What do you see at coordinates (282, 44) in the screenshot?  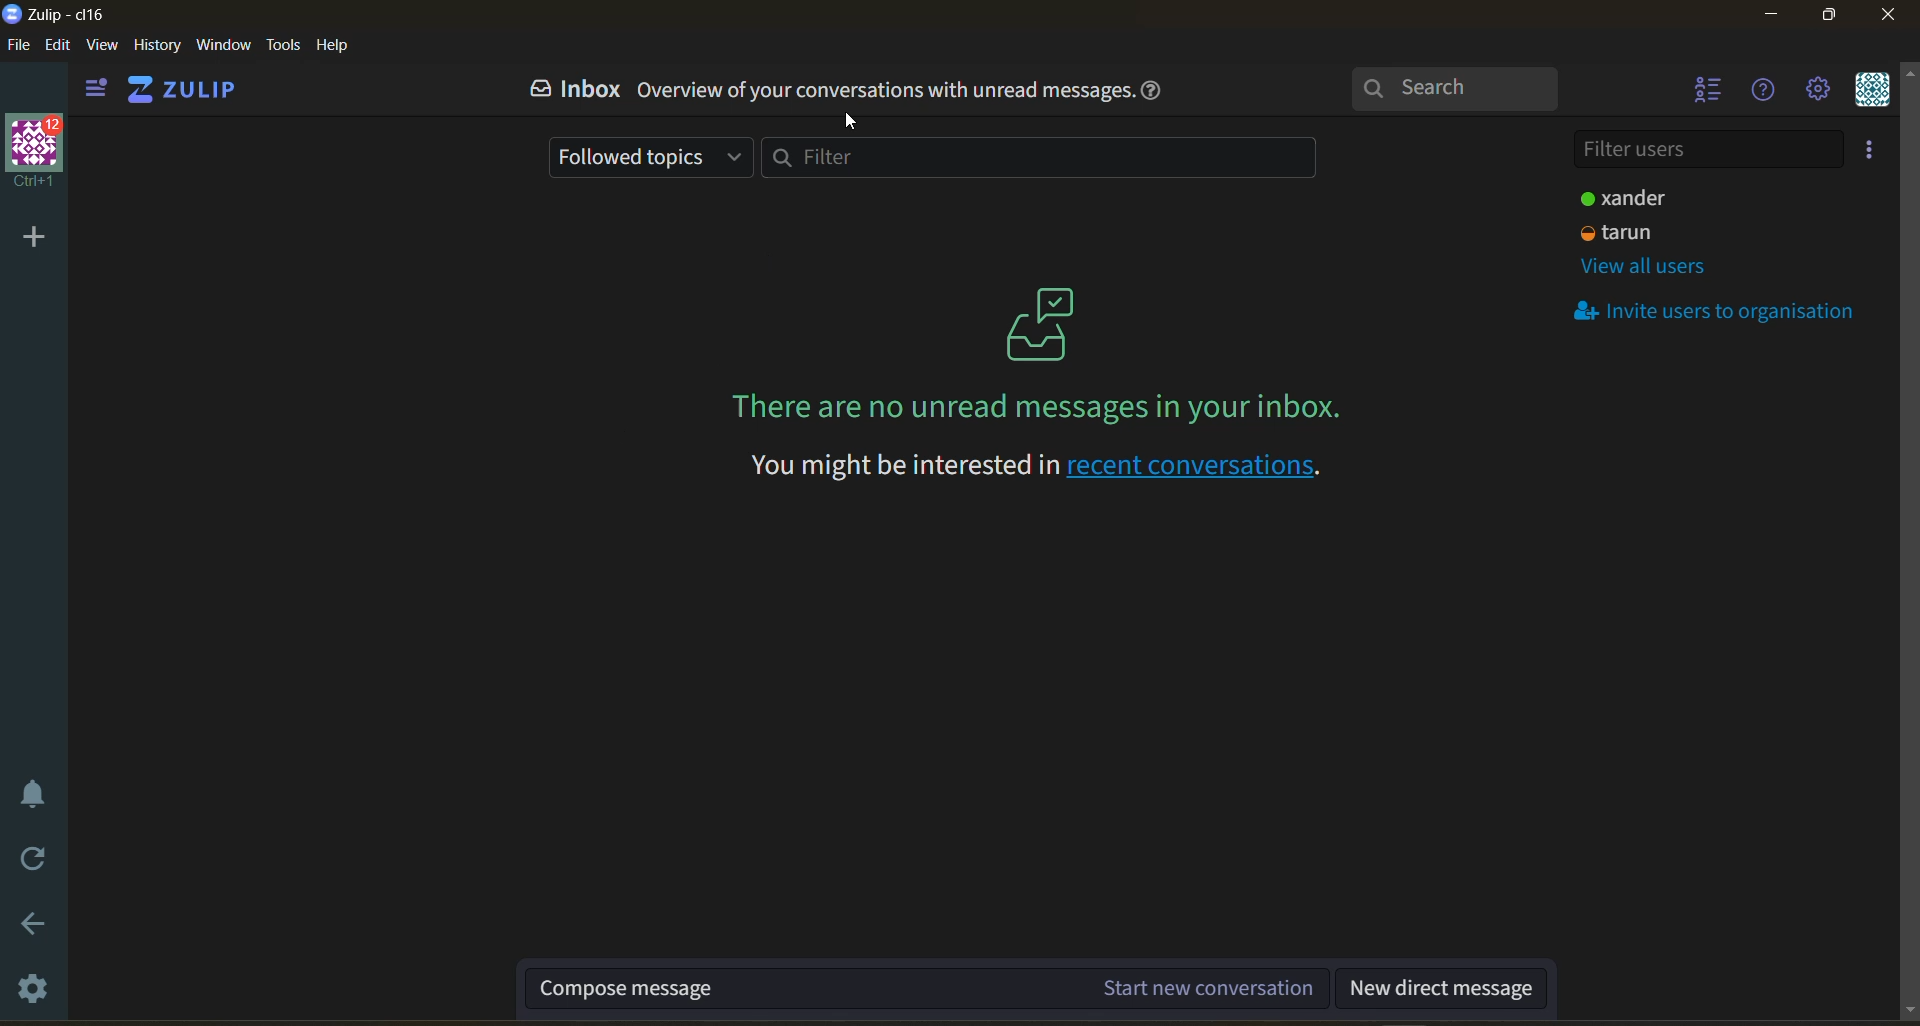 I see `tools` at bounding box center [282, 44].